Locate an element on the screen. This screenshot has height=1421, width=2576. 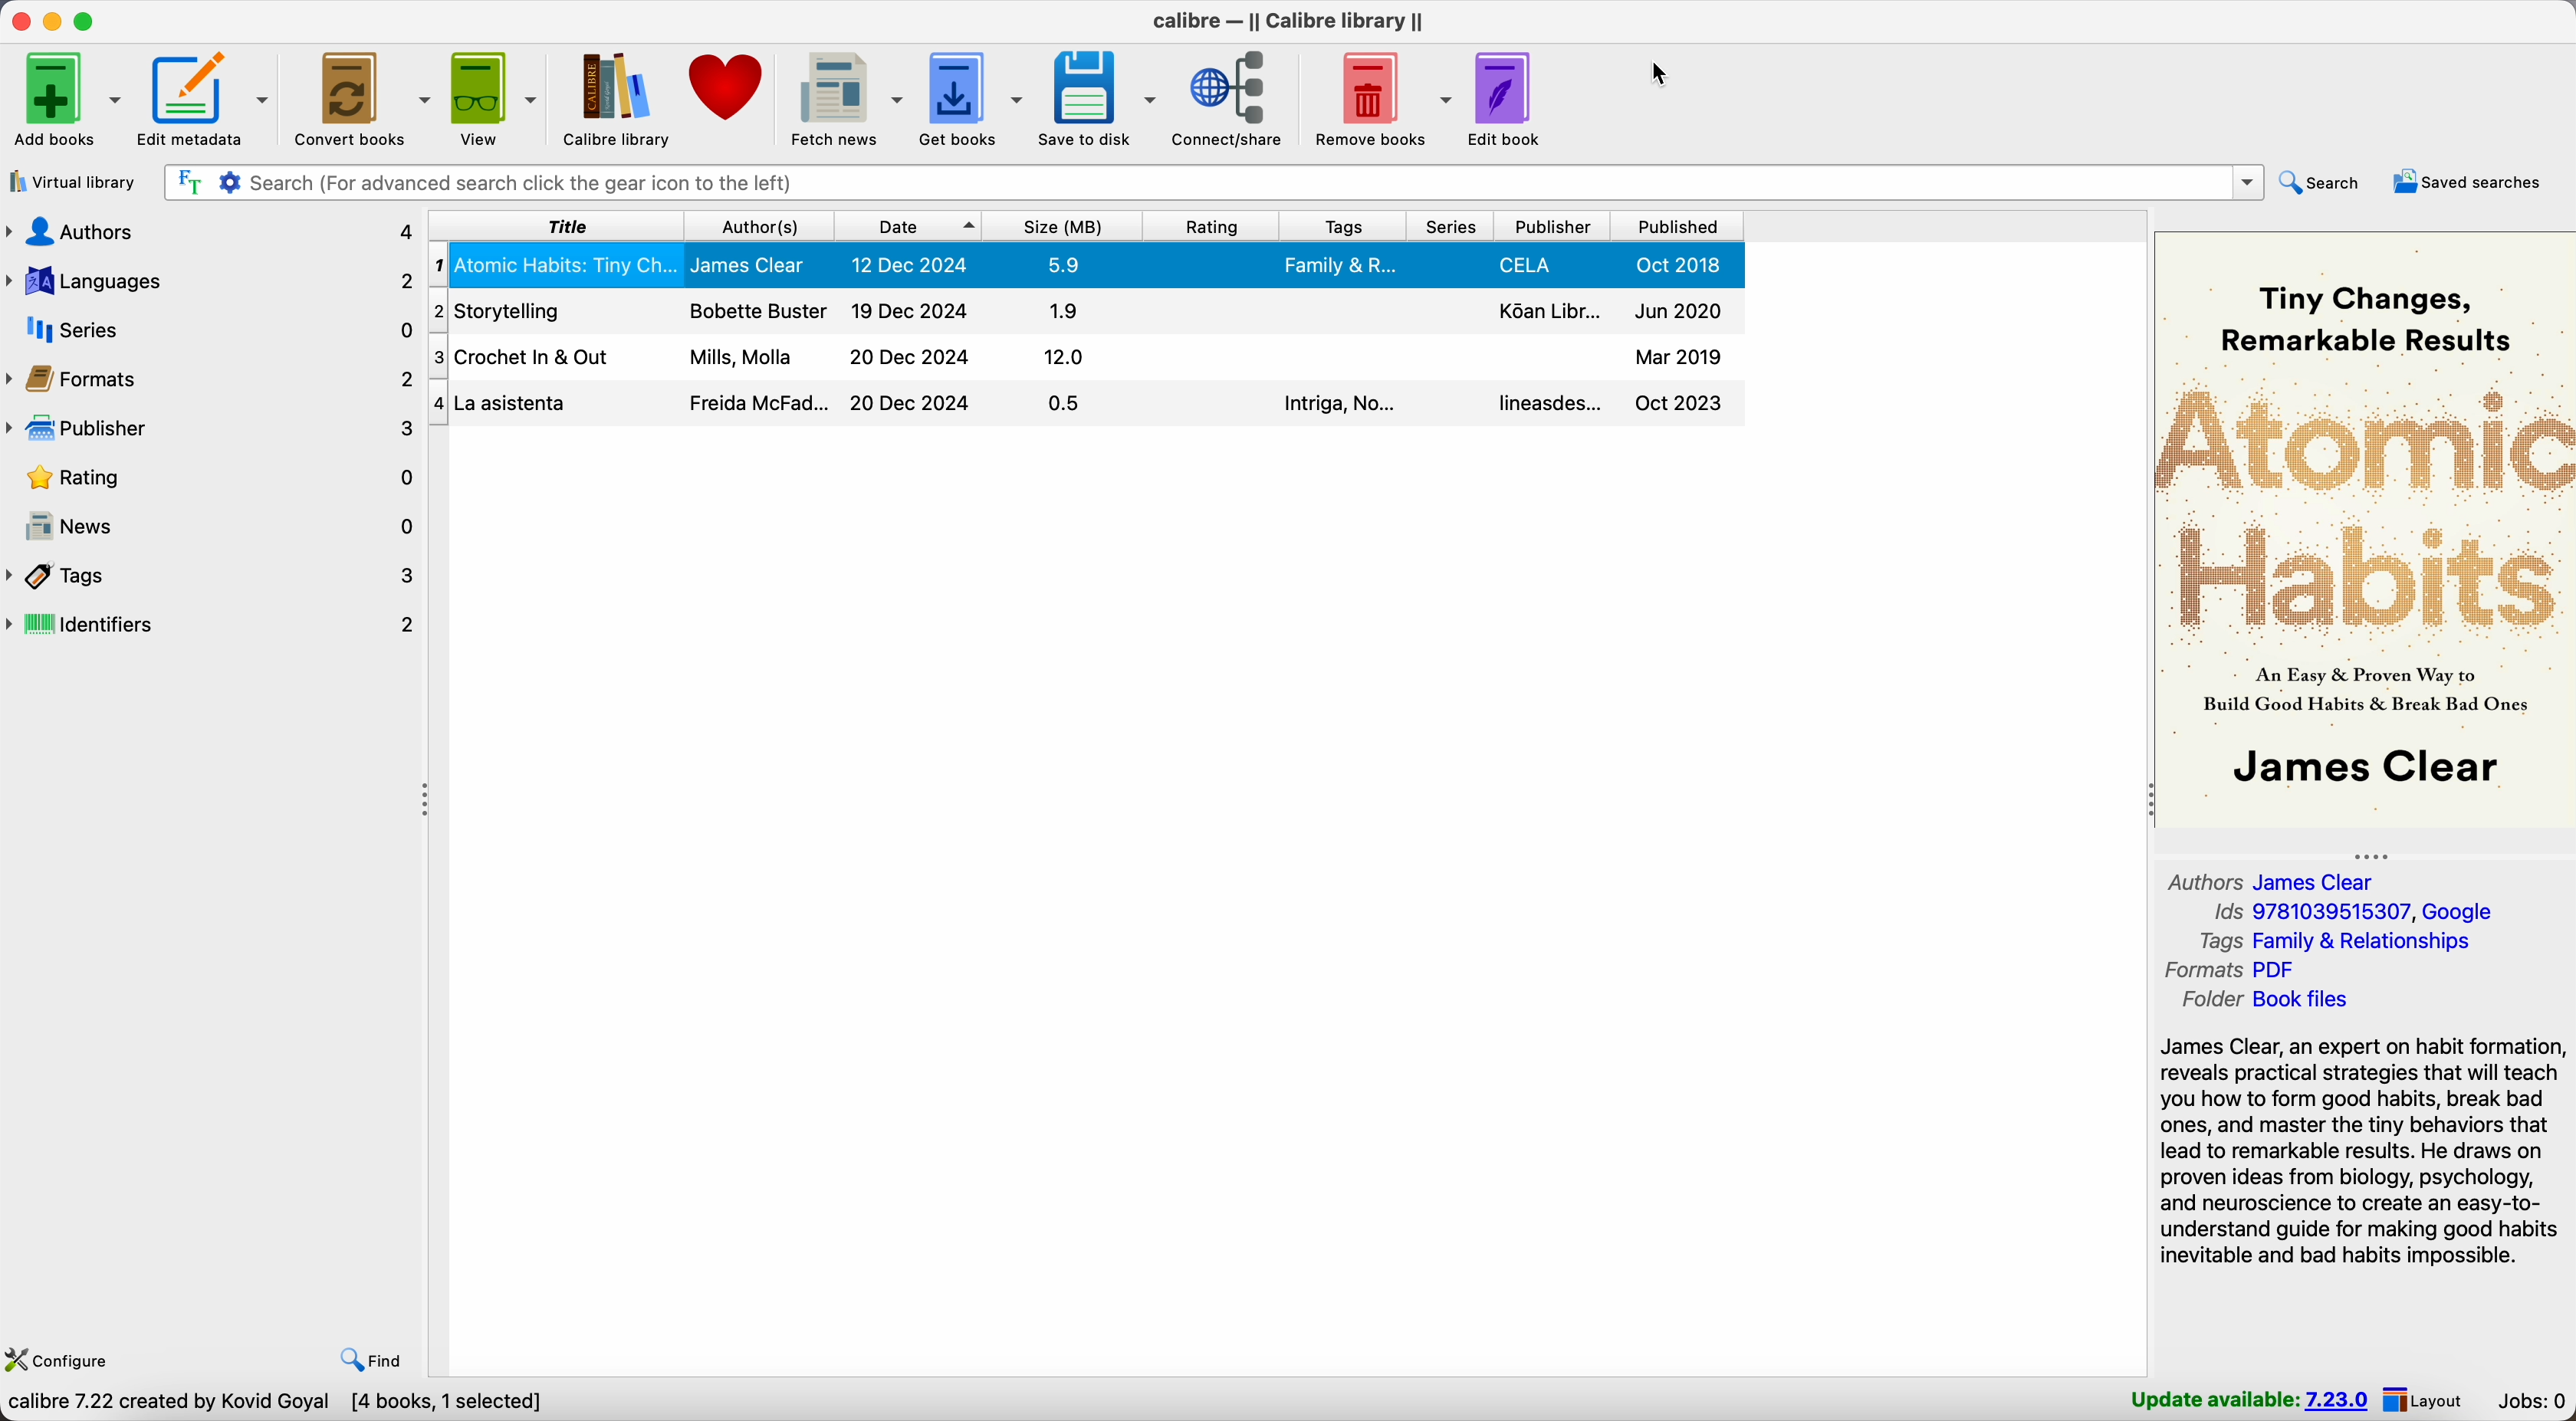
date is located at coordinates (909, 226).